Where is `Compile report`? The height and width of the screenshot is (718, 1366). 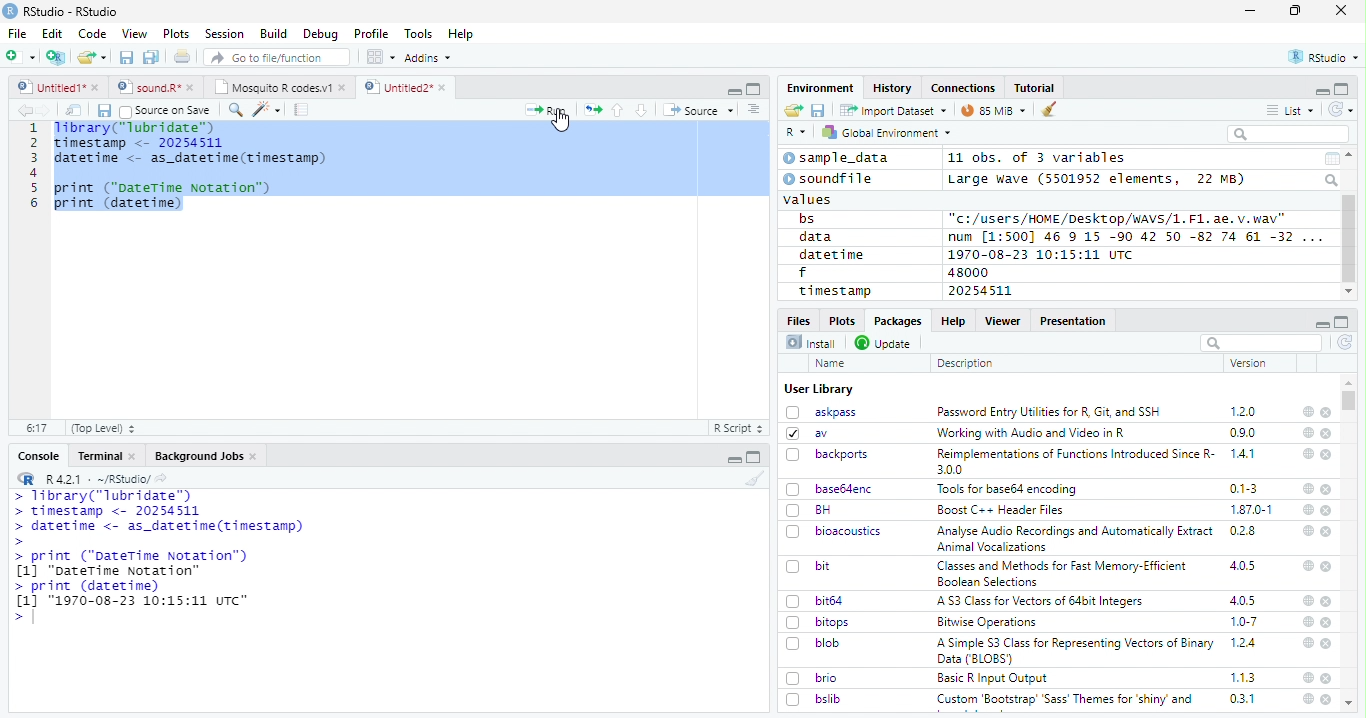
Compile report is located at coordinates (302, 110).